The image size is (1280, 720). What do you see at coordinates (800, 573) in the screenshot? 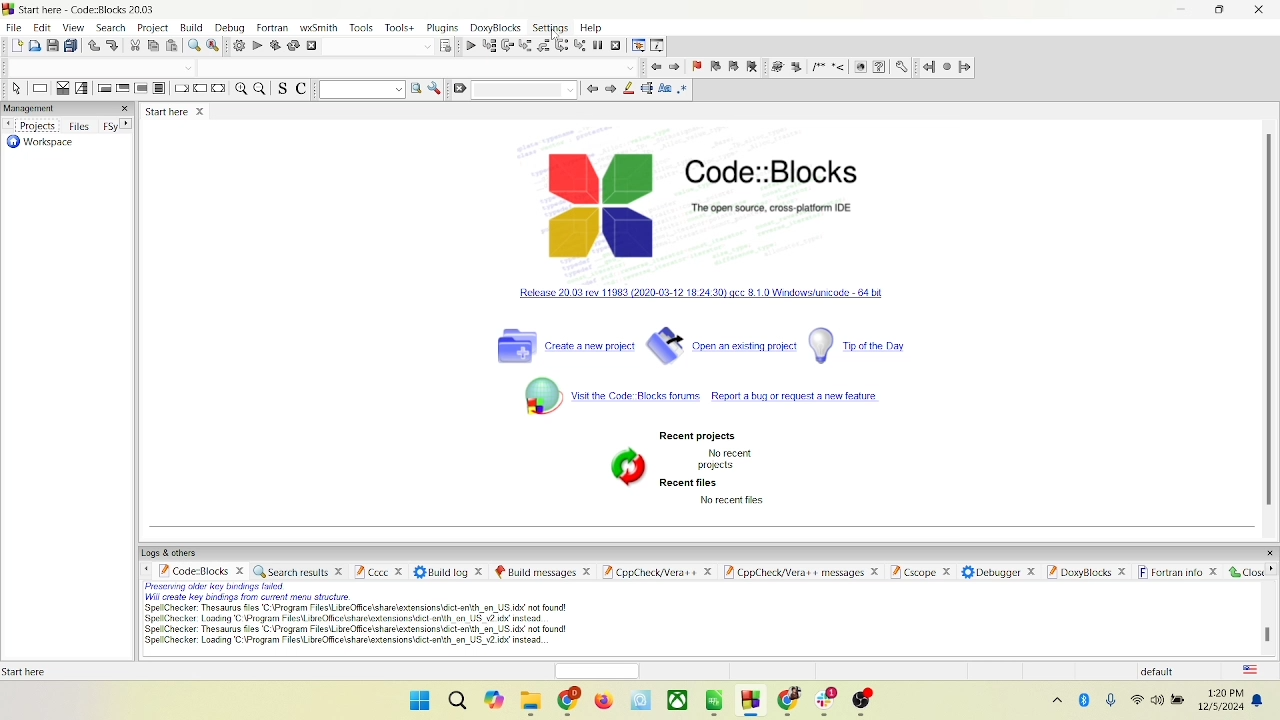
I see `Cppcheck/ver++ message` at bounding box center [800, 573].